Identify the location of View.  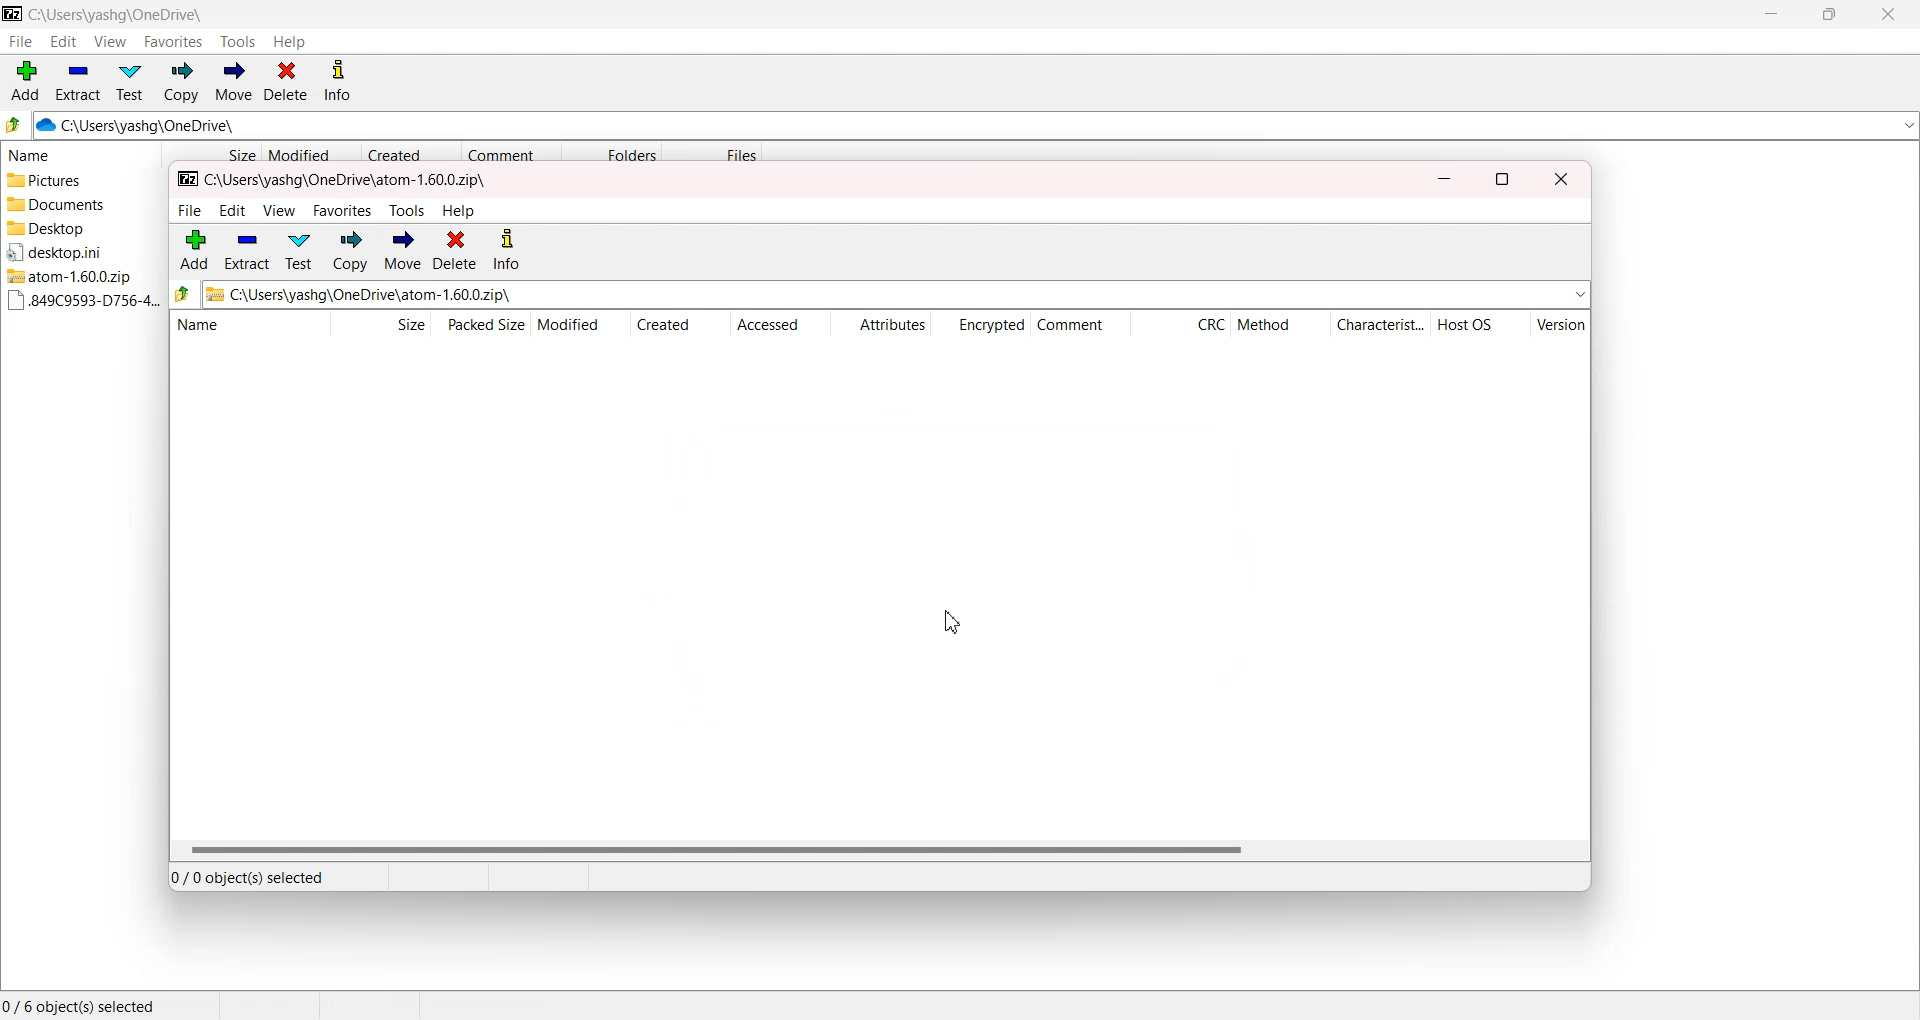
(109, 41).